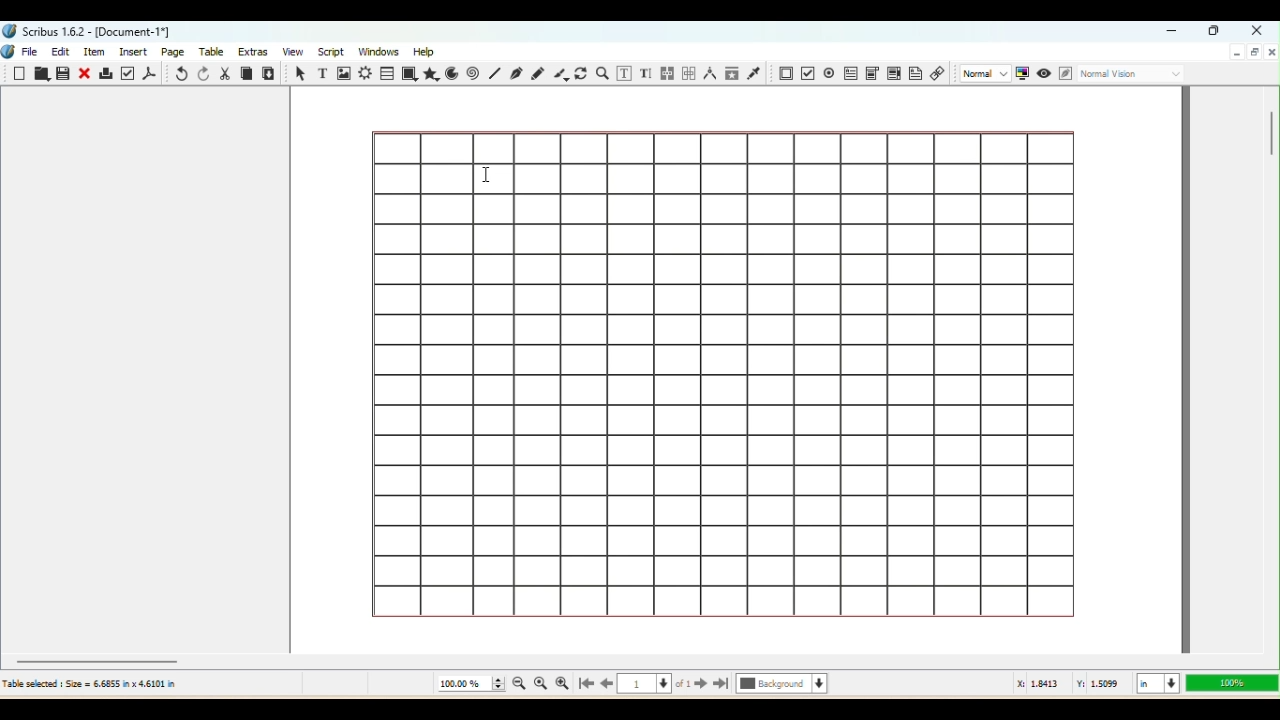 The width and height of the screenshot is (1280, 720). What do you see at coordinates (1271, 51) in the screenshot?
I see `Close document` at bounding box center [1271, 51].